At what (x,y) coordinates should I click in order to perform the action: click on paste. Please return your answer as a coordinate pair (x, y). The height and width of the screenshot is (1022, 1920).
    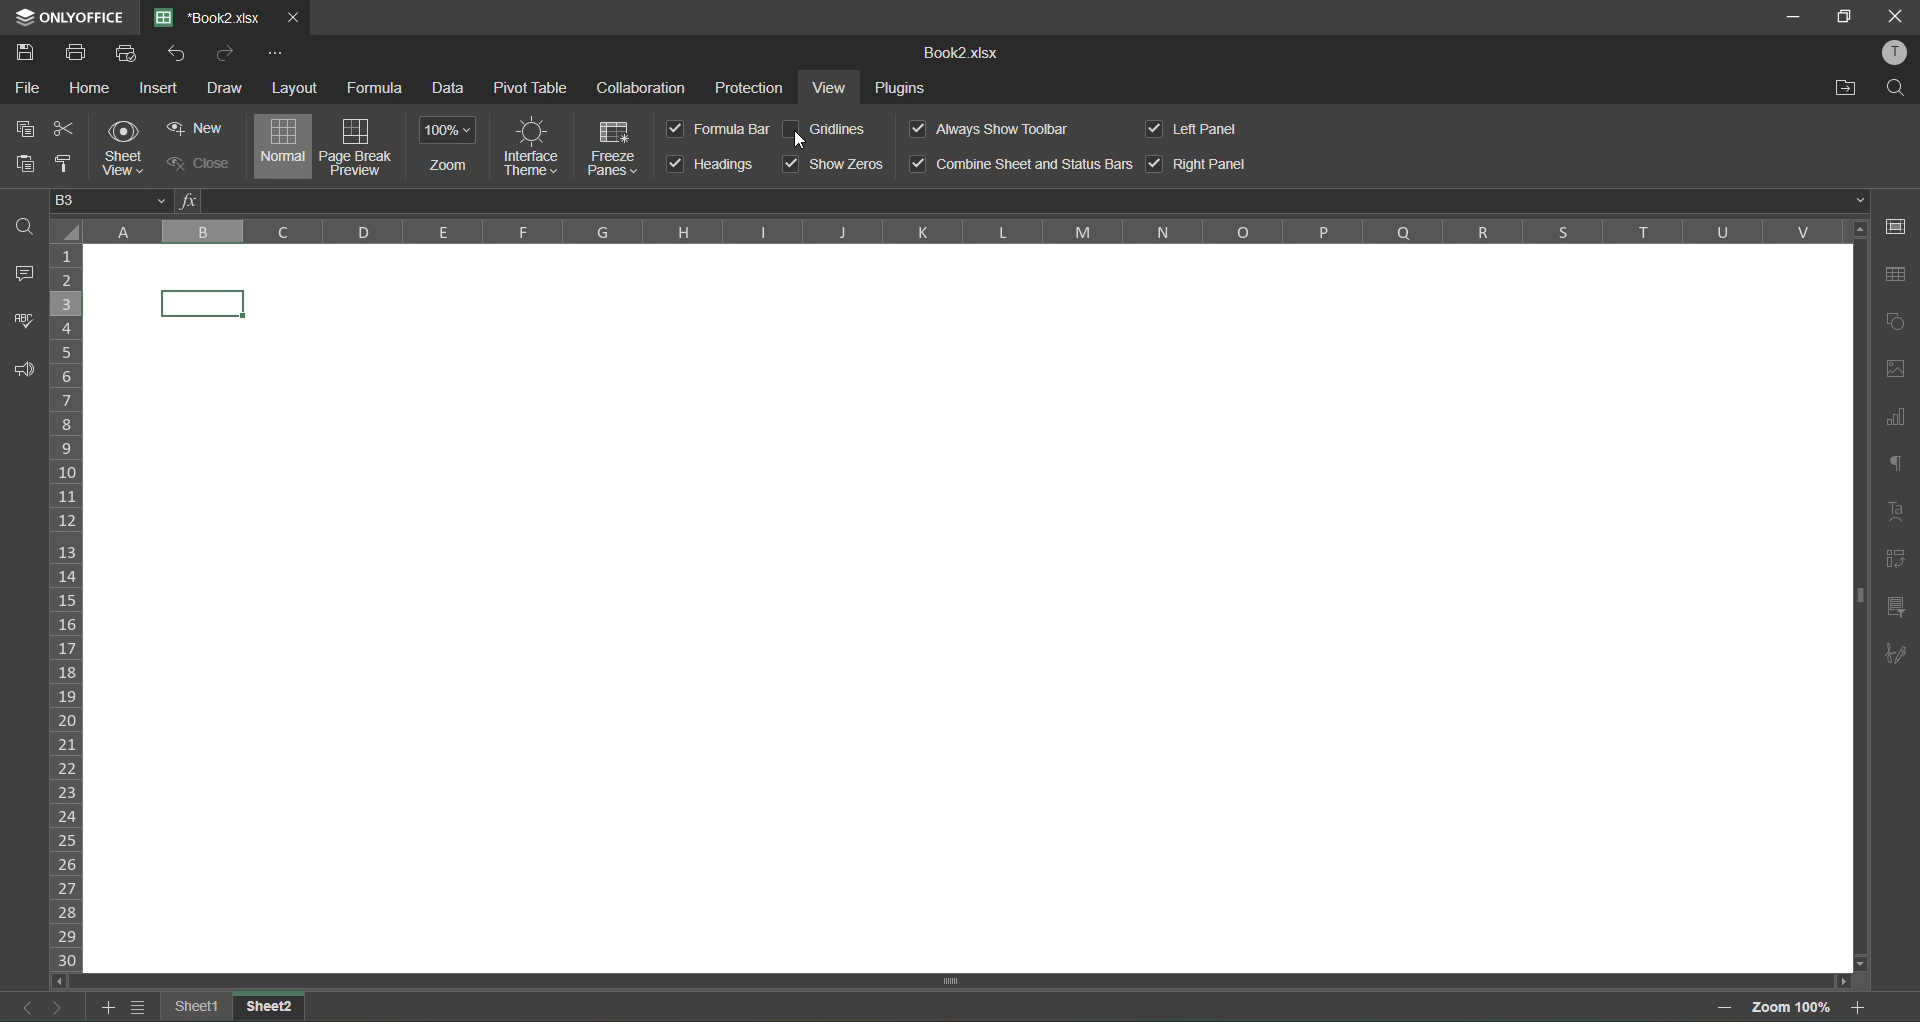
    Looking at the image, I should click on (25, 166).